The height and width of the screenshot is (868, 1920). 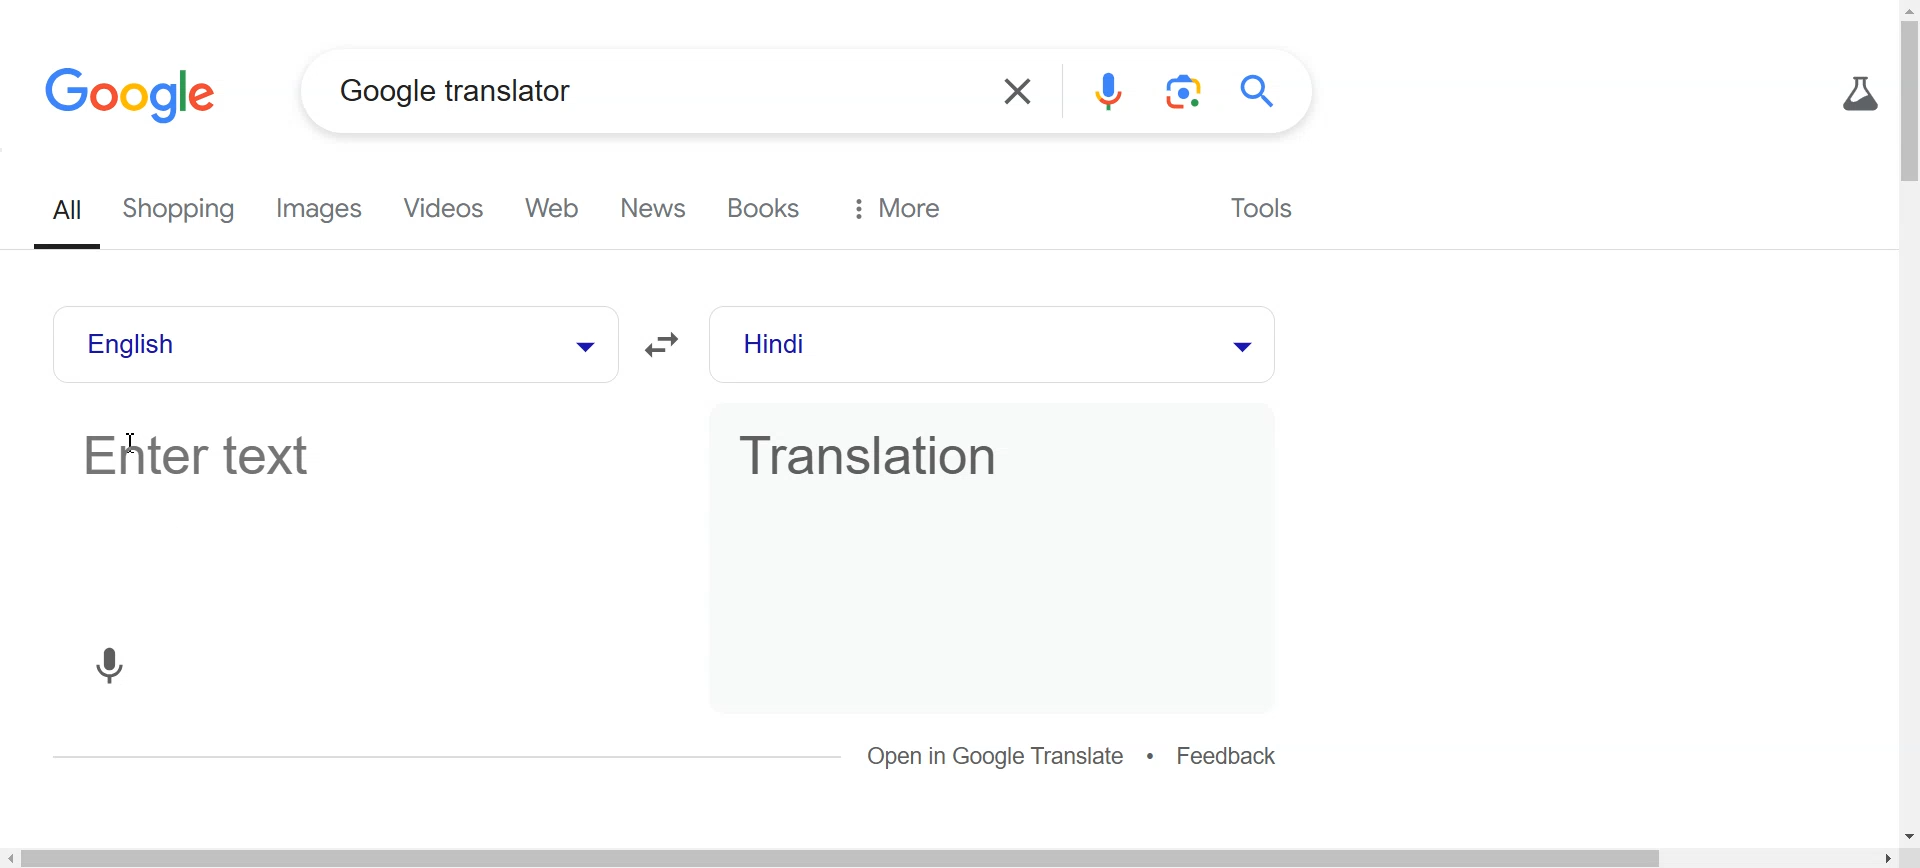 What do you see at coordinates (768, 208) in the screenshot?
I see `Books` at bounding box center [768, 208].